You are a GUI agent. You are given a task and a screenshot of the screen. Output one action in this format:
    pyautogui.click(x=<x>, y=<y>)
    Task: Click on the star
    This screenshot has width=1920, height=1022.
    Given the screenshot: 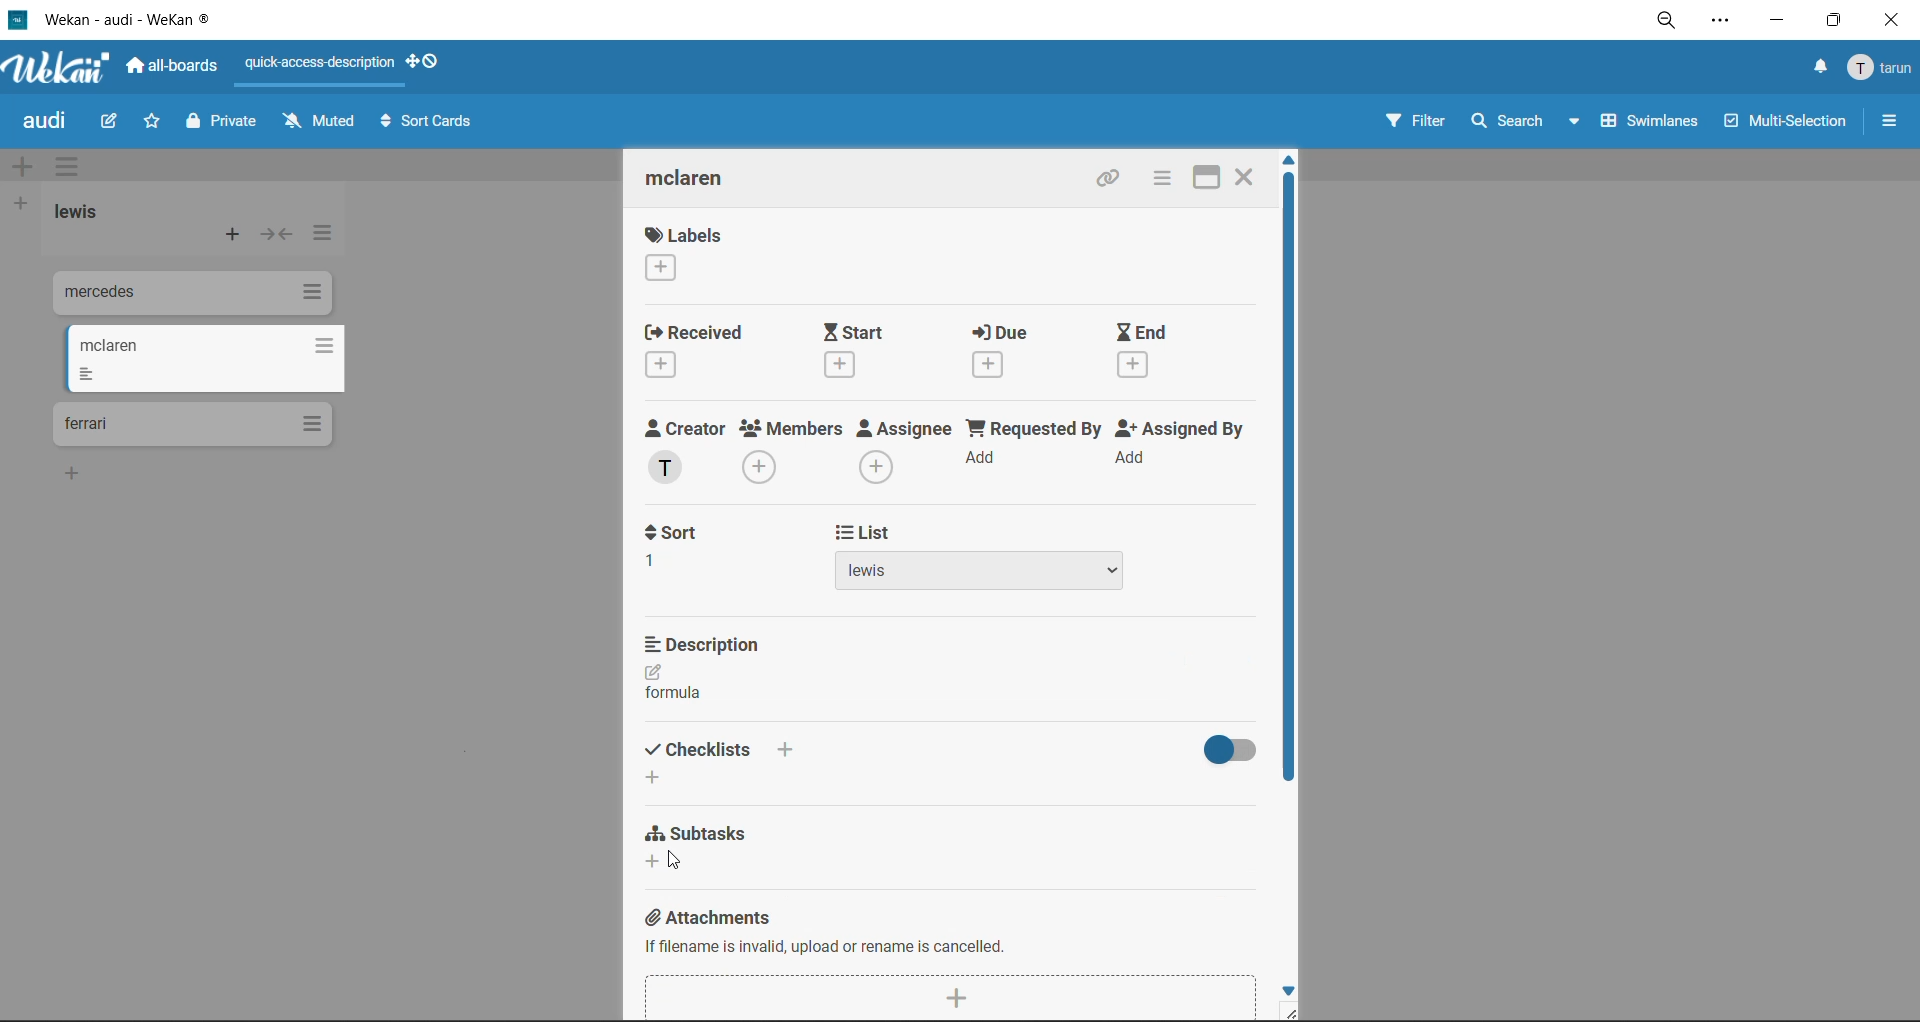 What is the action you would take?
    pyautogui.click(x=148, y=123)
    